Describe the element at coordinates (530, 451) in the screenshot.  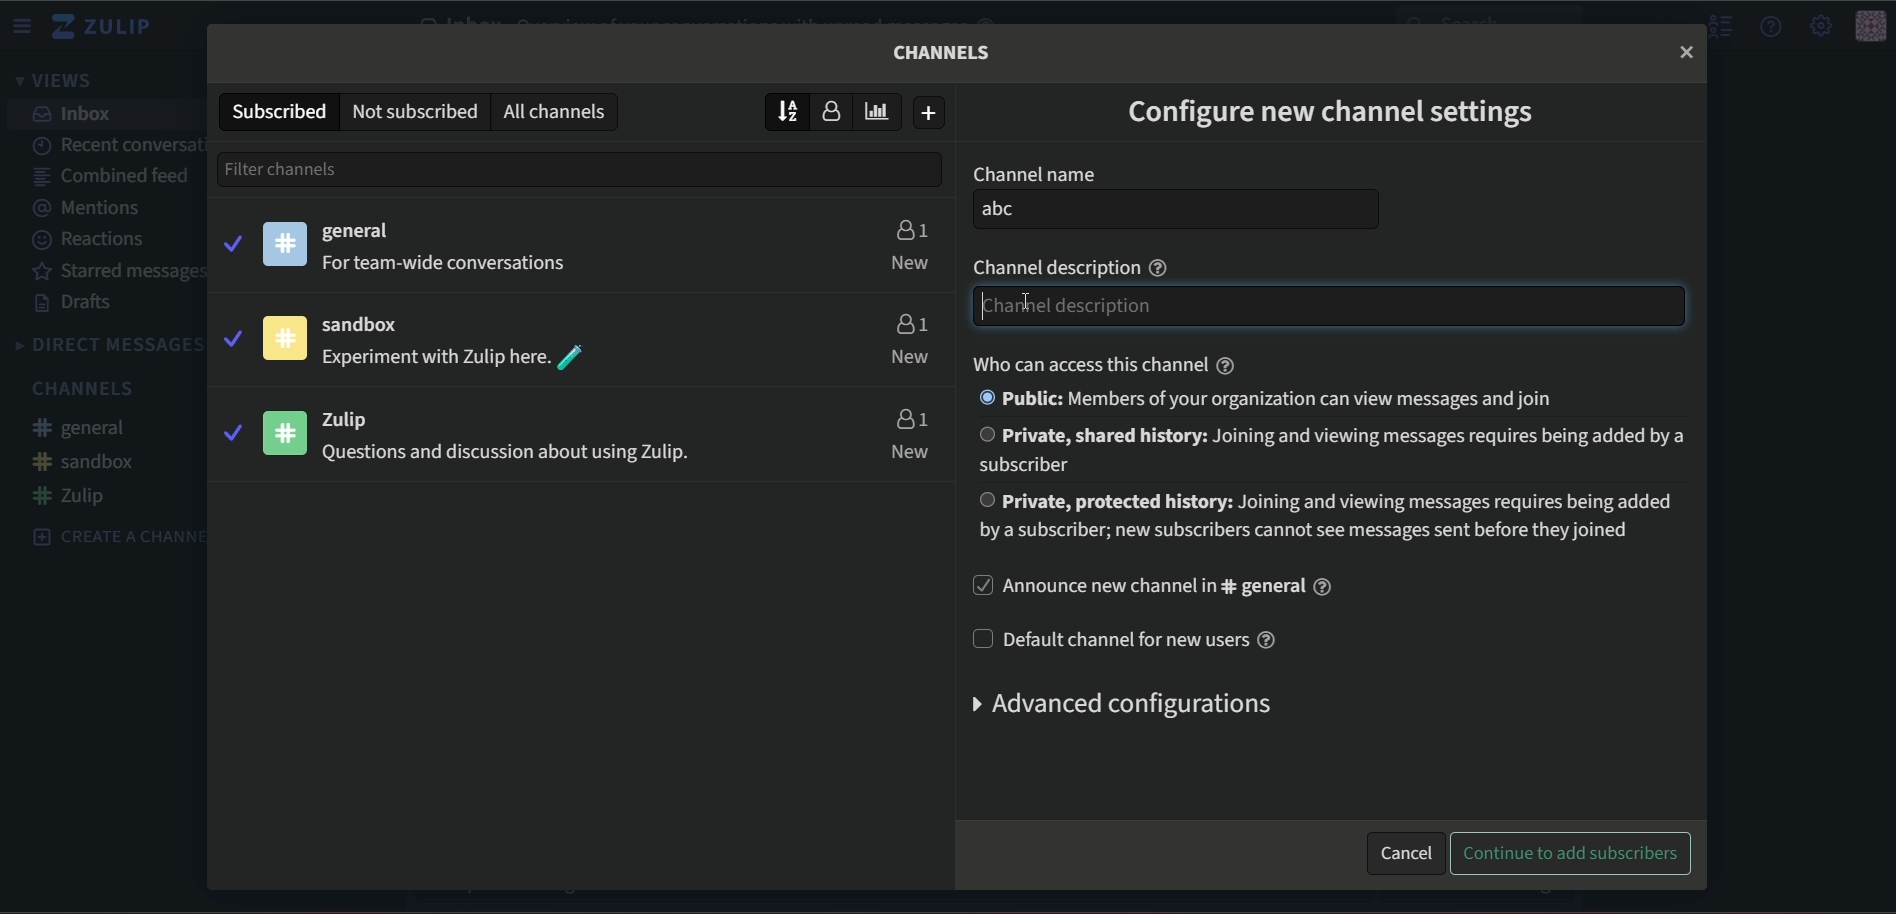
I see `Questions and discussion about using Zulip.` at that location.